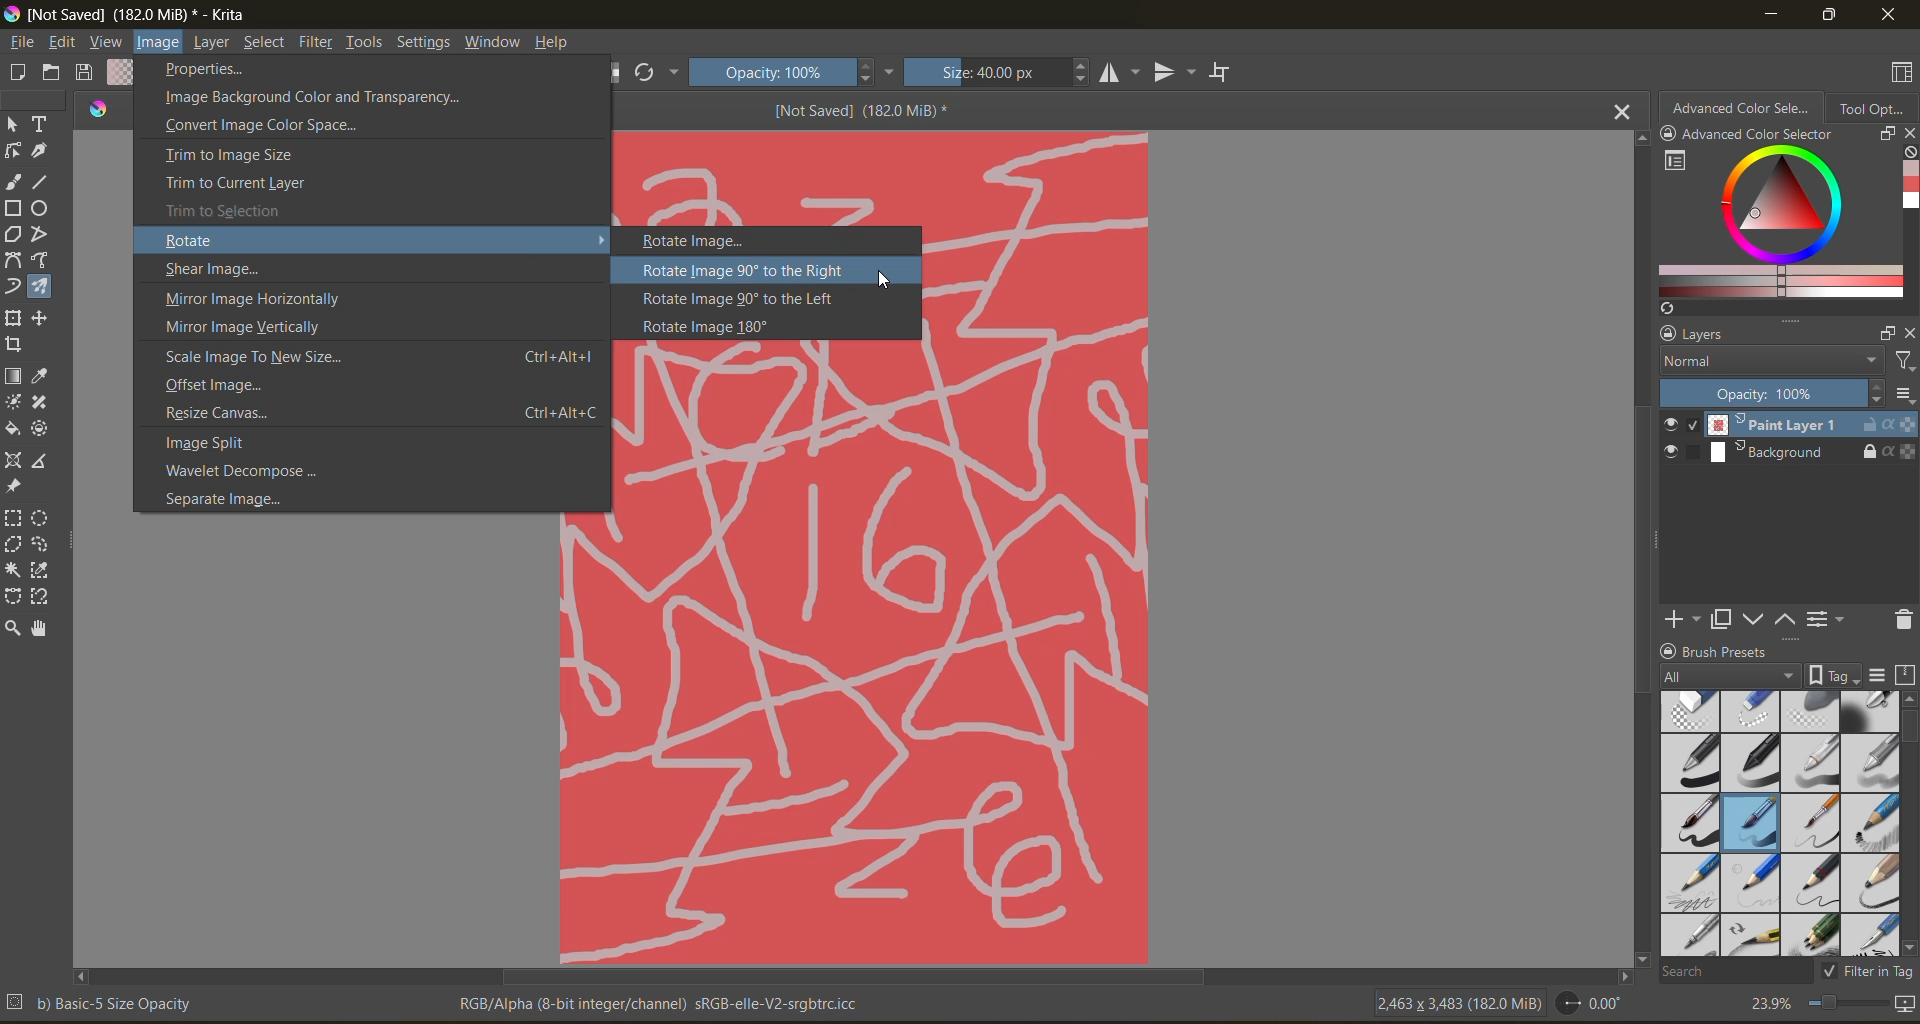 The height and width of the screenshot is (1024, 1920). What do you see at coordinates (214, 270) in the screenshot?
I see `shear image` at bounding box center [214, 270].